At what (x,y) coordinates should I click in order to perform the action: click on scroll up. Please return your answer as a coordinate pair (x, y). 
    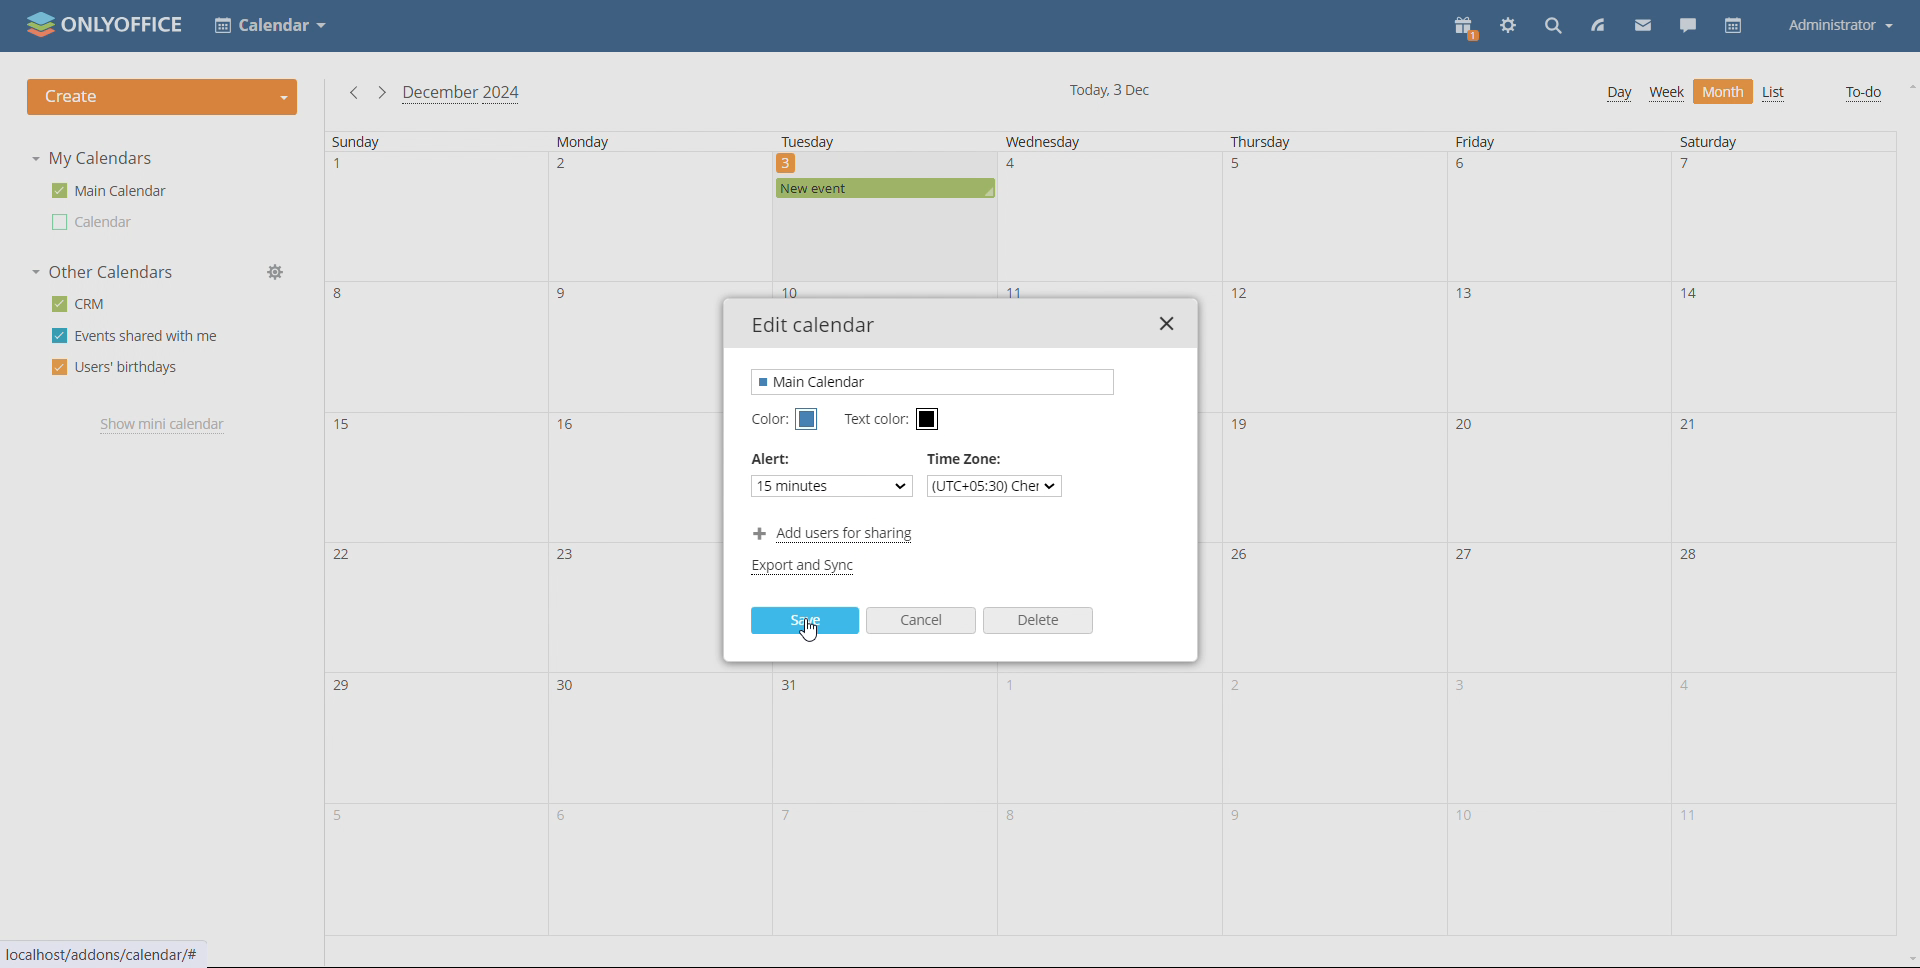
    Looking at the image, I should click on (1908, 85).